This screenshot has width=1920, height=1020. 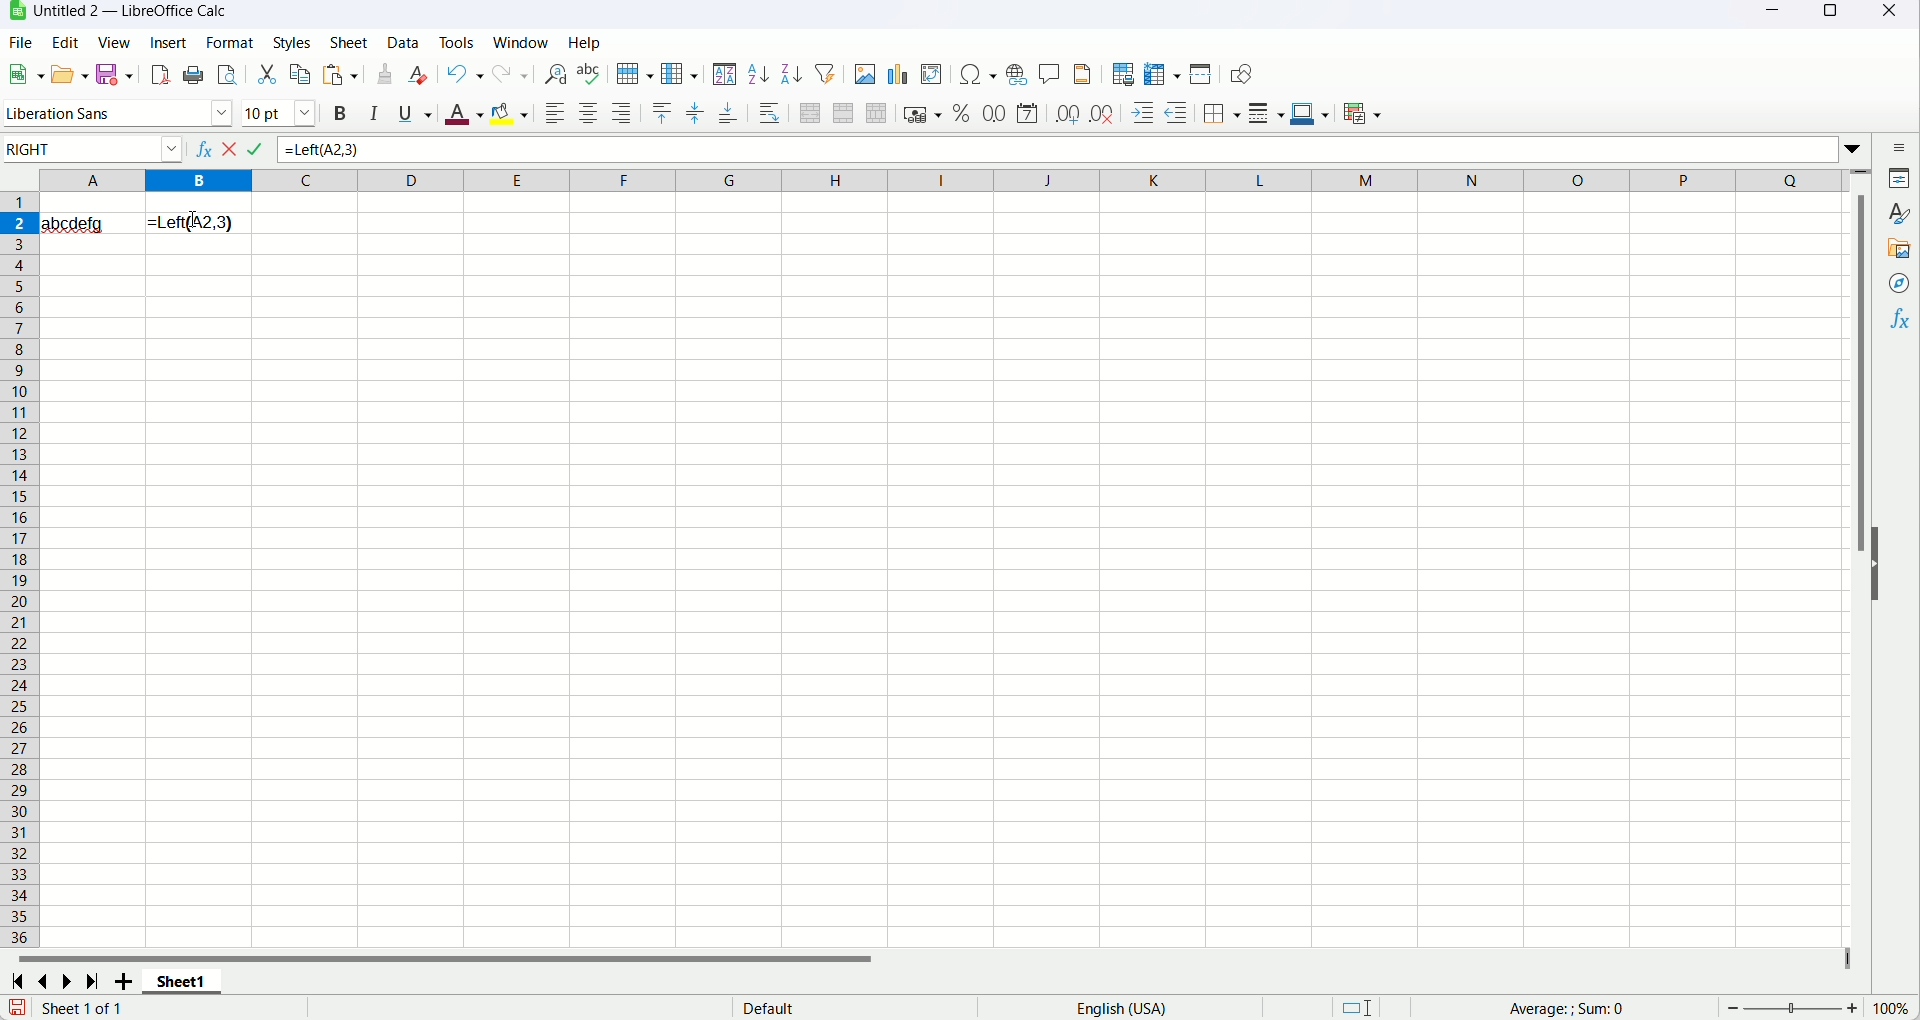 I want to click on border style, so click(x=1268, y=114).